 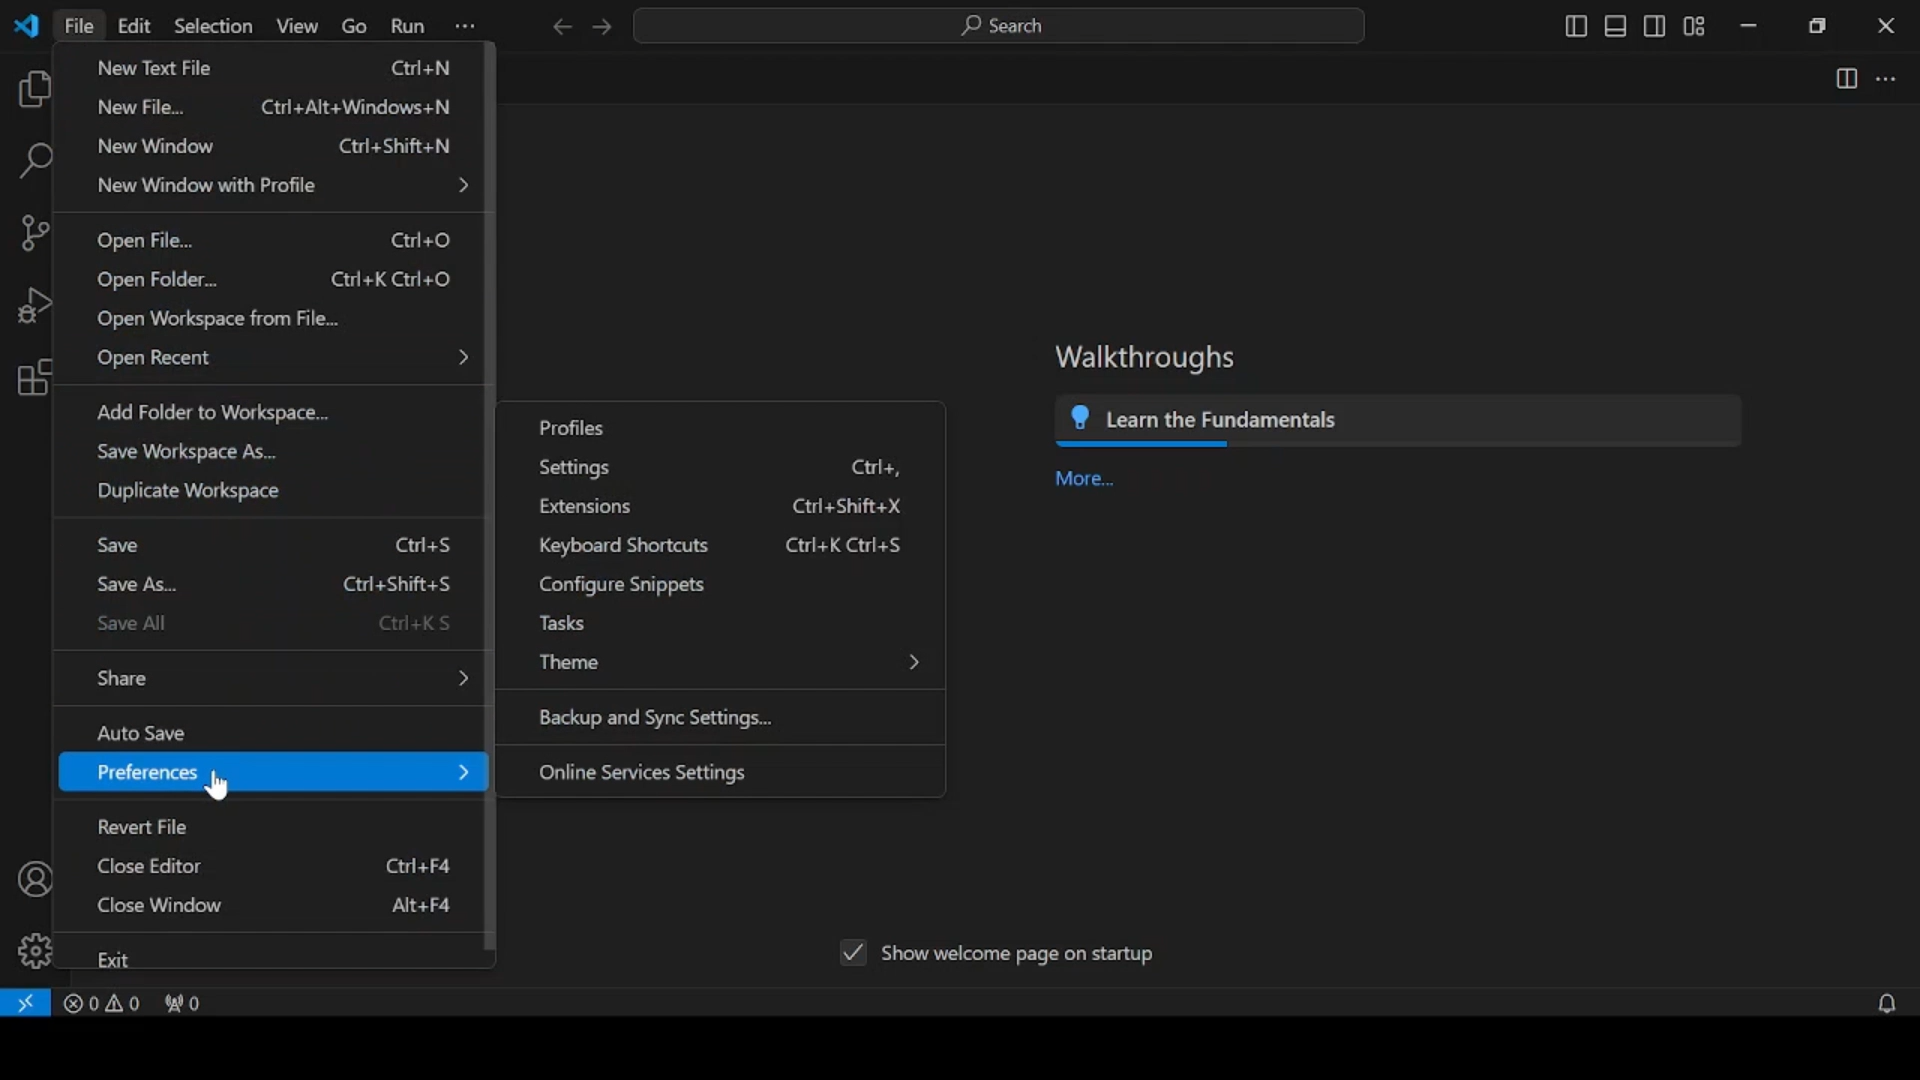 I want to click on no notifications, so click(x=1886, y=1000).